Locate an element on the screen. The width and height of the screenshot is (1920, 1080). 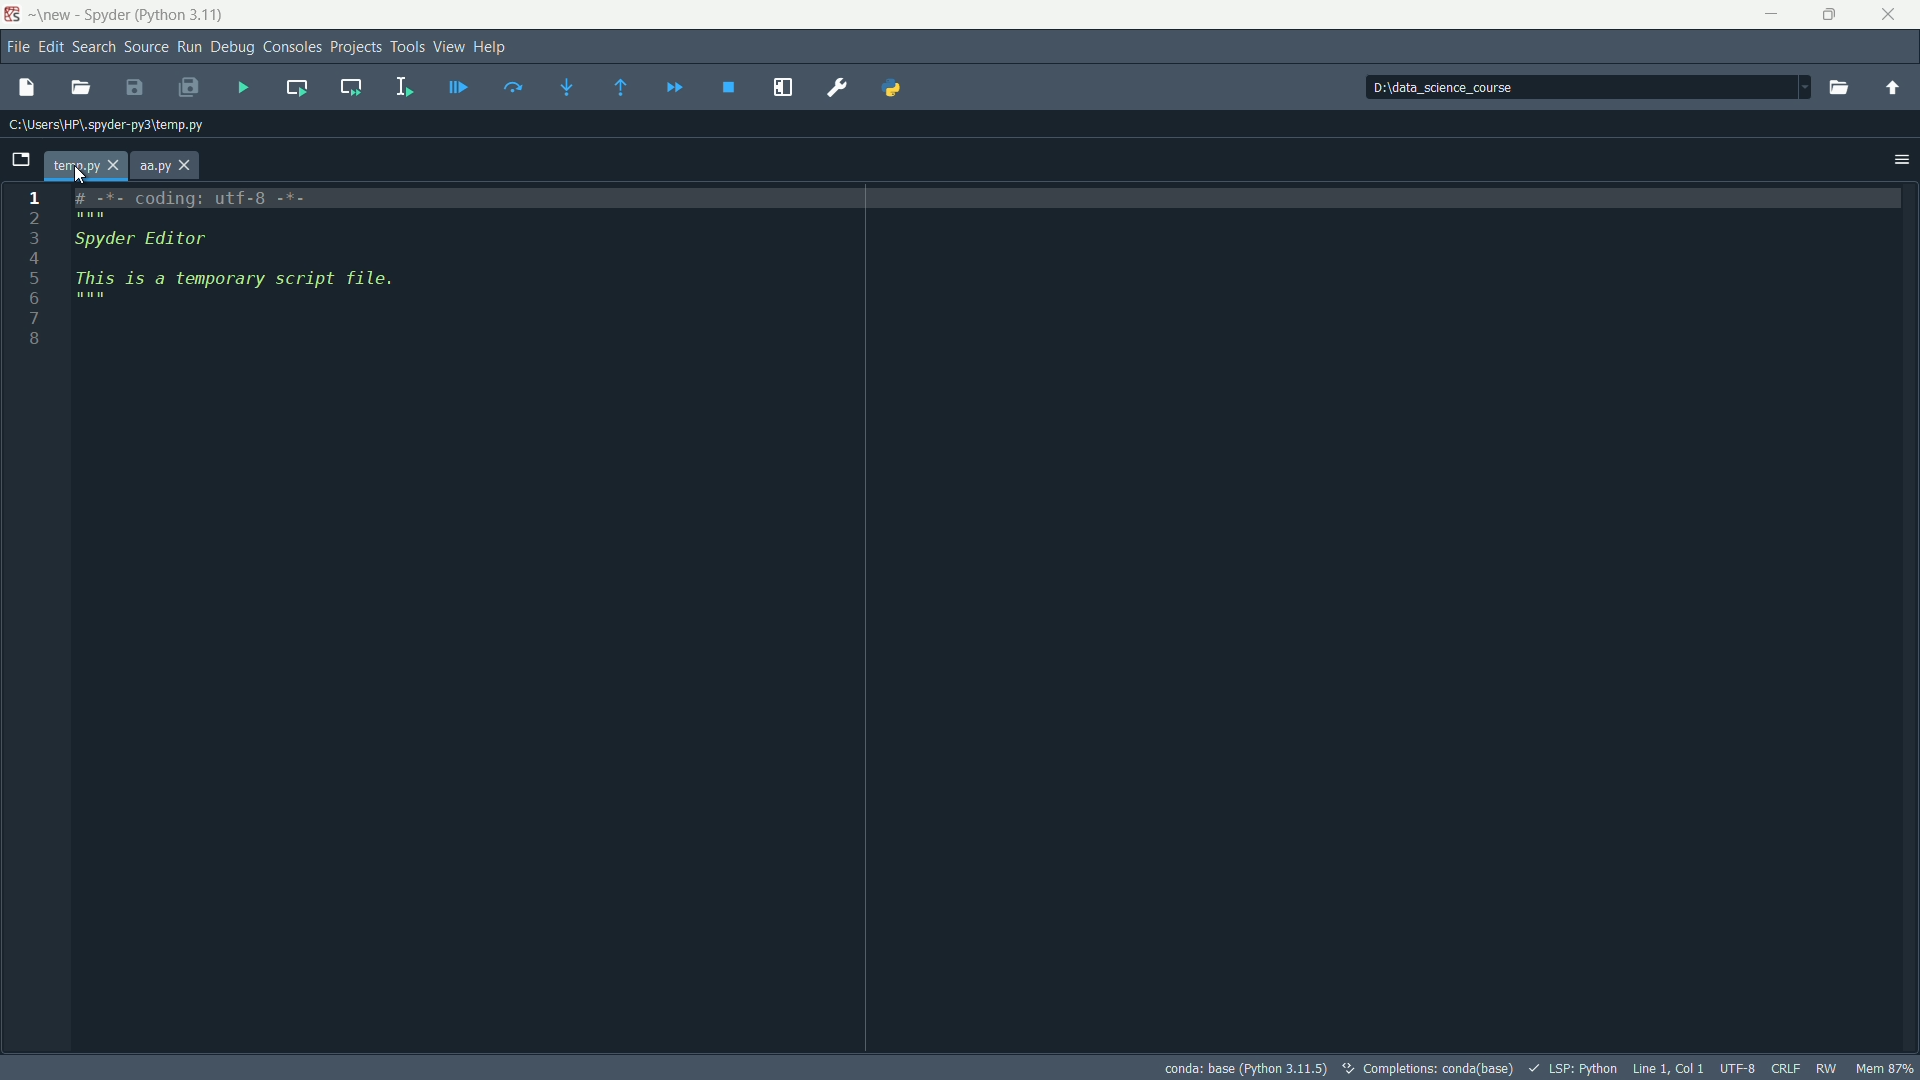
file name is located at coordinates (82, 167).